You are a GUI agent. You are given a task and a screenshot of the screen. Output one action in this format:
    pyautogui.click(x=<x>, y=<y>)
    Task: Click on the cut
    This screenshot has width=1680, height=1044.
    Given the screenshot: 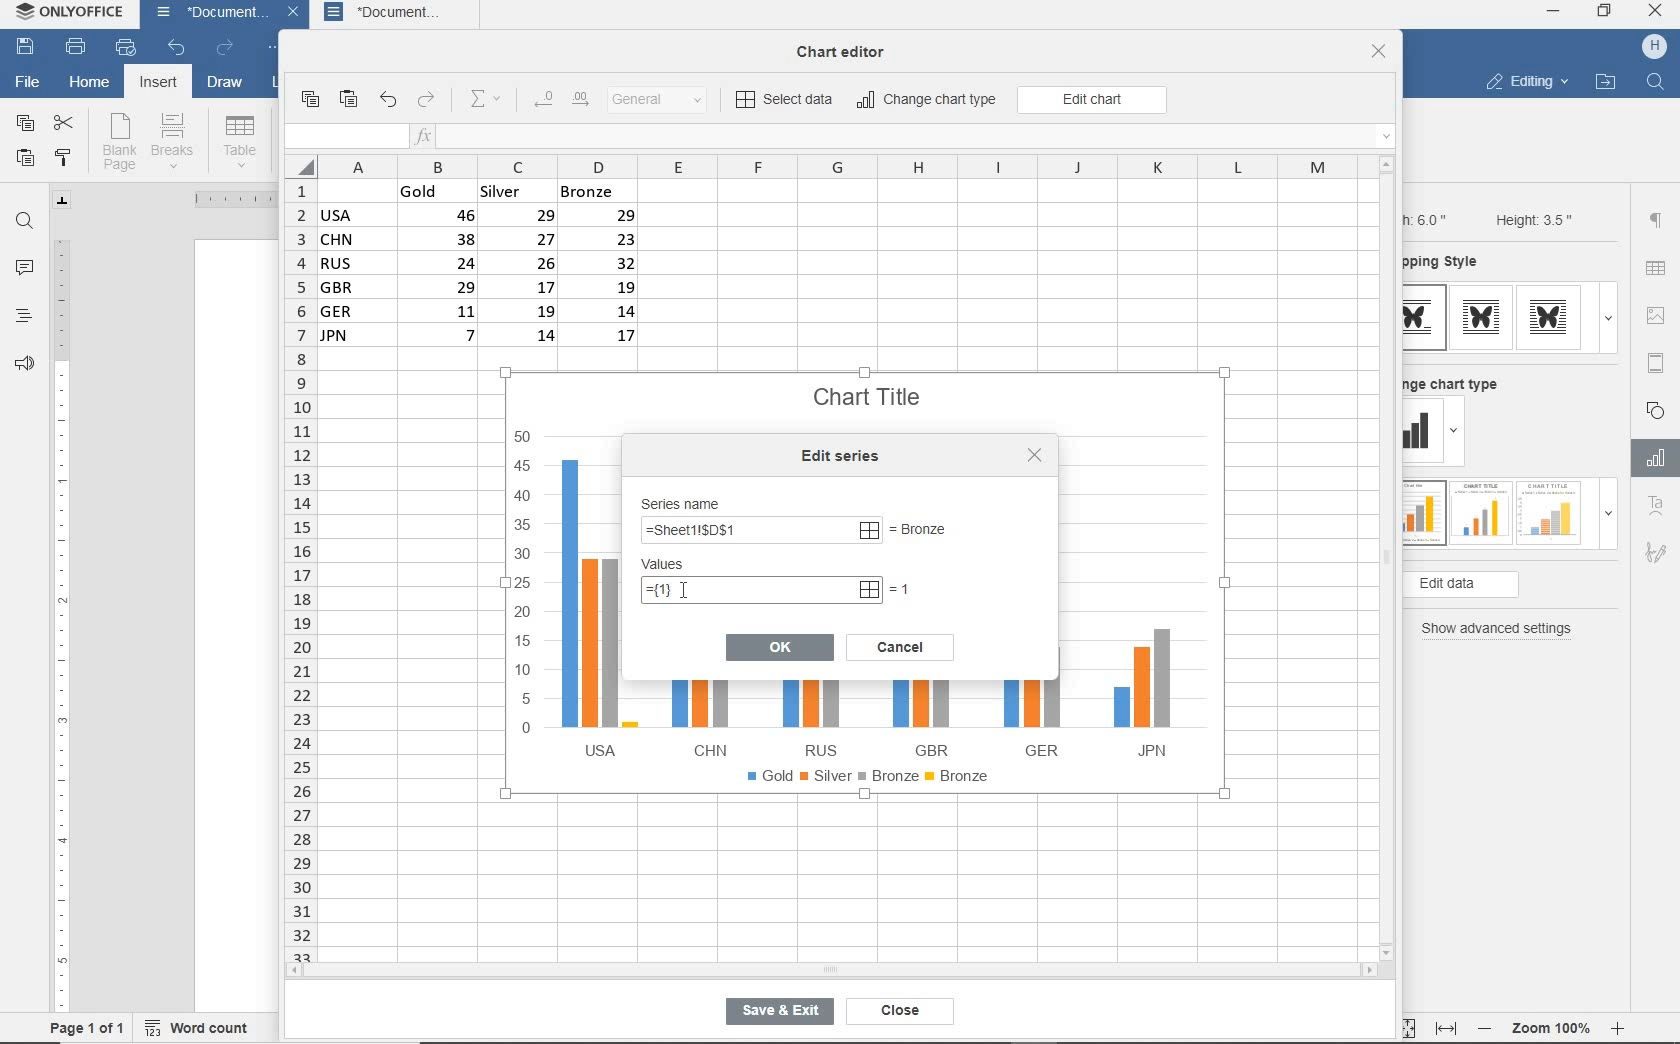 What is the action you would take?
    pyautogui.click(x=65, y=121)
    